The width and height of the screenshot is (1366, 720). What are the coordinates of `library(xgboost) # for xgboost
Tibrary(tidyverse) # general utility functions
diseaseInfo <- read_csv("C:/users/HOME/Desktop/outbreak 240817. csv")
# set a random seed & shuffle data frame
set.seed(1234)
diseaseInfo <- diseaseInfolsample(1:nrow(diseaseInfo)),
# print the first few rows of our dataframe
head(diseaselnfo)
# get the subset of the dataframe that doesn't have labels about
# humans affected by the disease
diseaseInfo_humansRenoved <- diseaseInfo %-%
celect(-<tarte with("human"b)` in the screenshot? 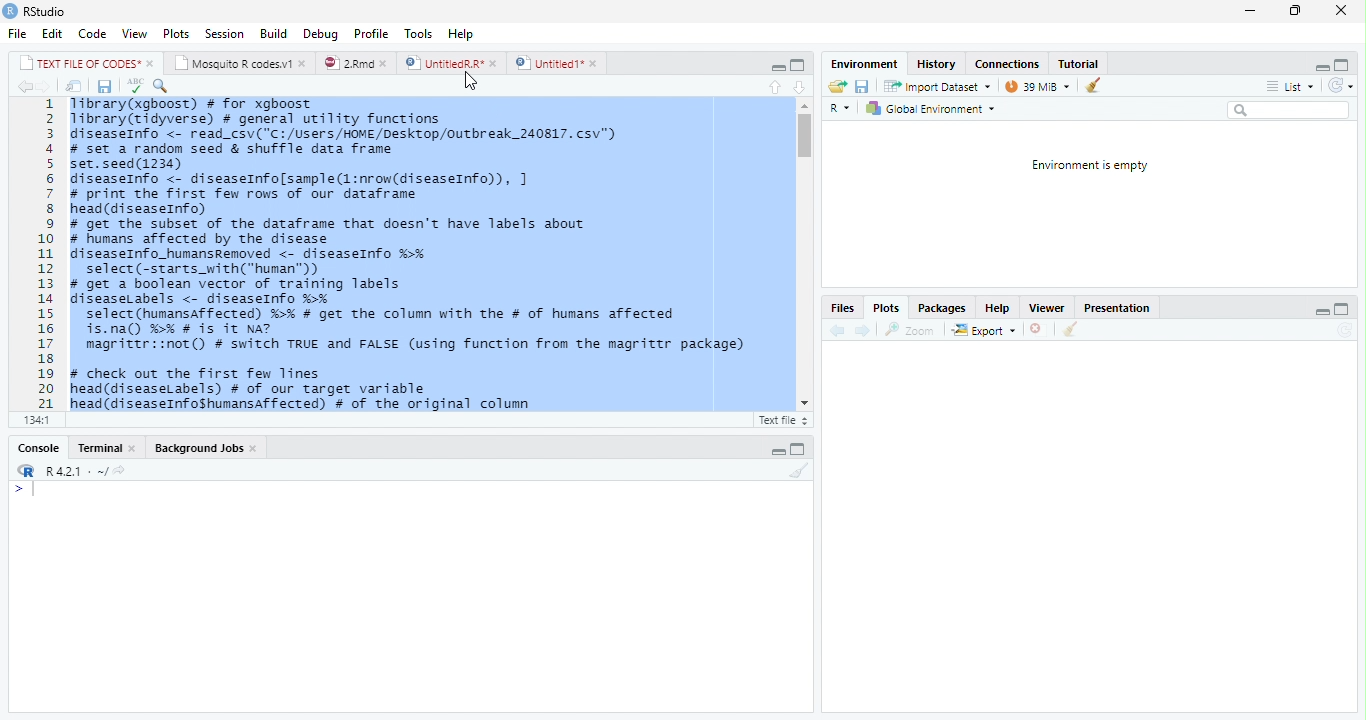 It's located at (354, 186).